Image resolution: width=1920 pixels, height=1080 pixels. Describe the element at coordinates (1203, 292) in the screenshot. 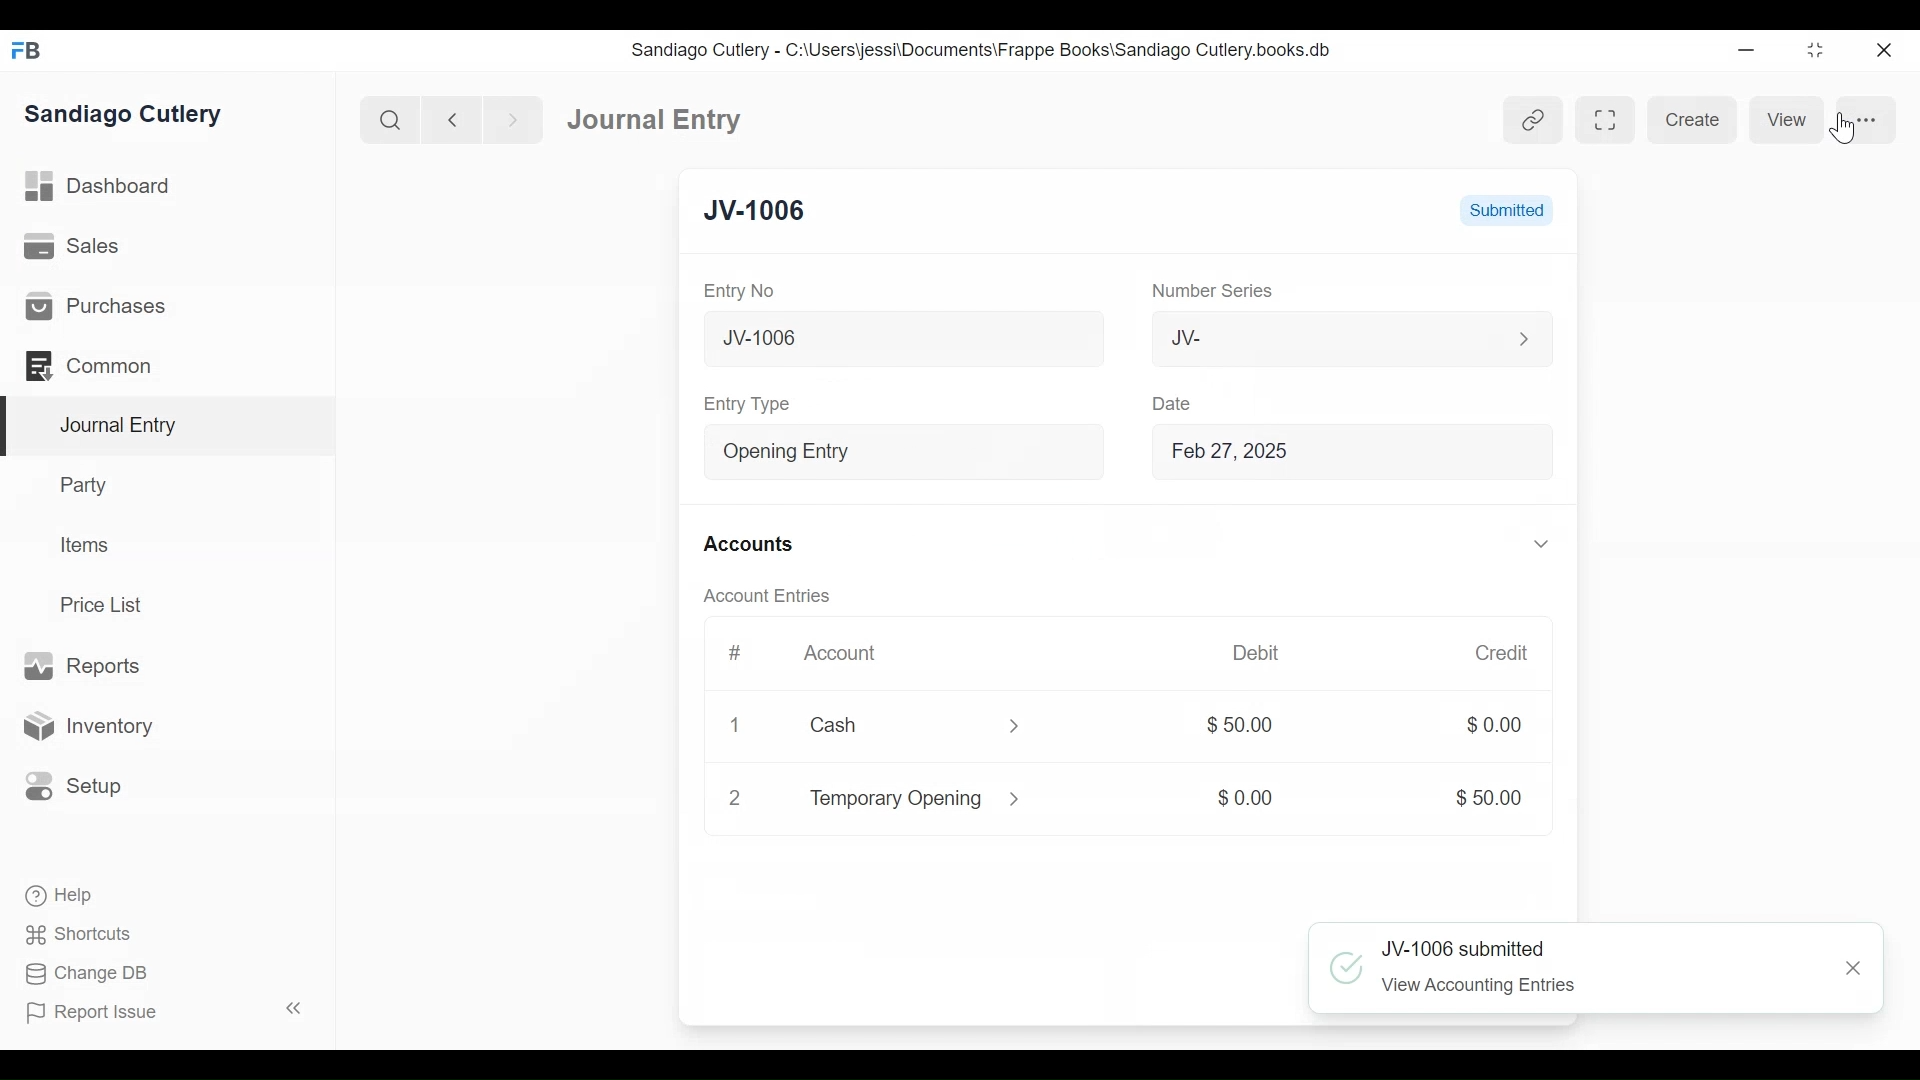

I see `Number Series` at that location.